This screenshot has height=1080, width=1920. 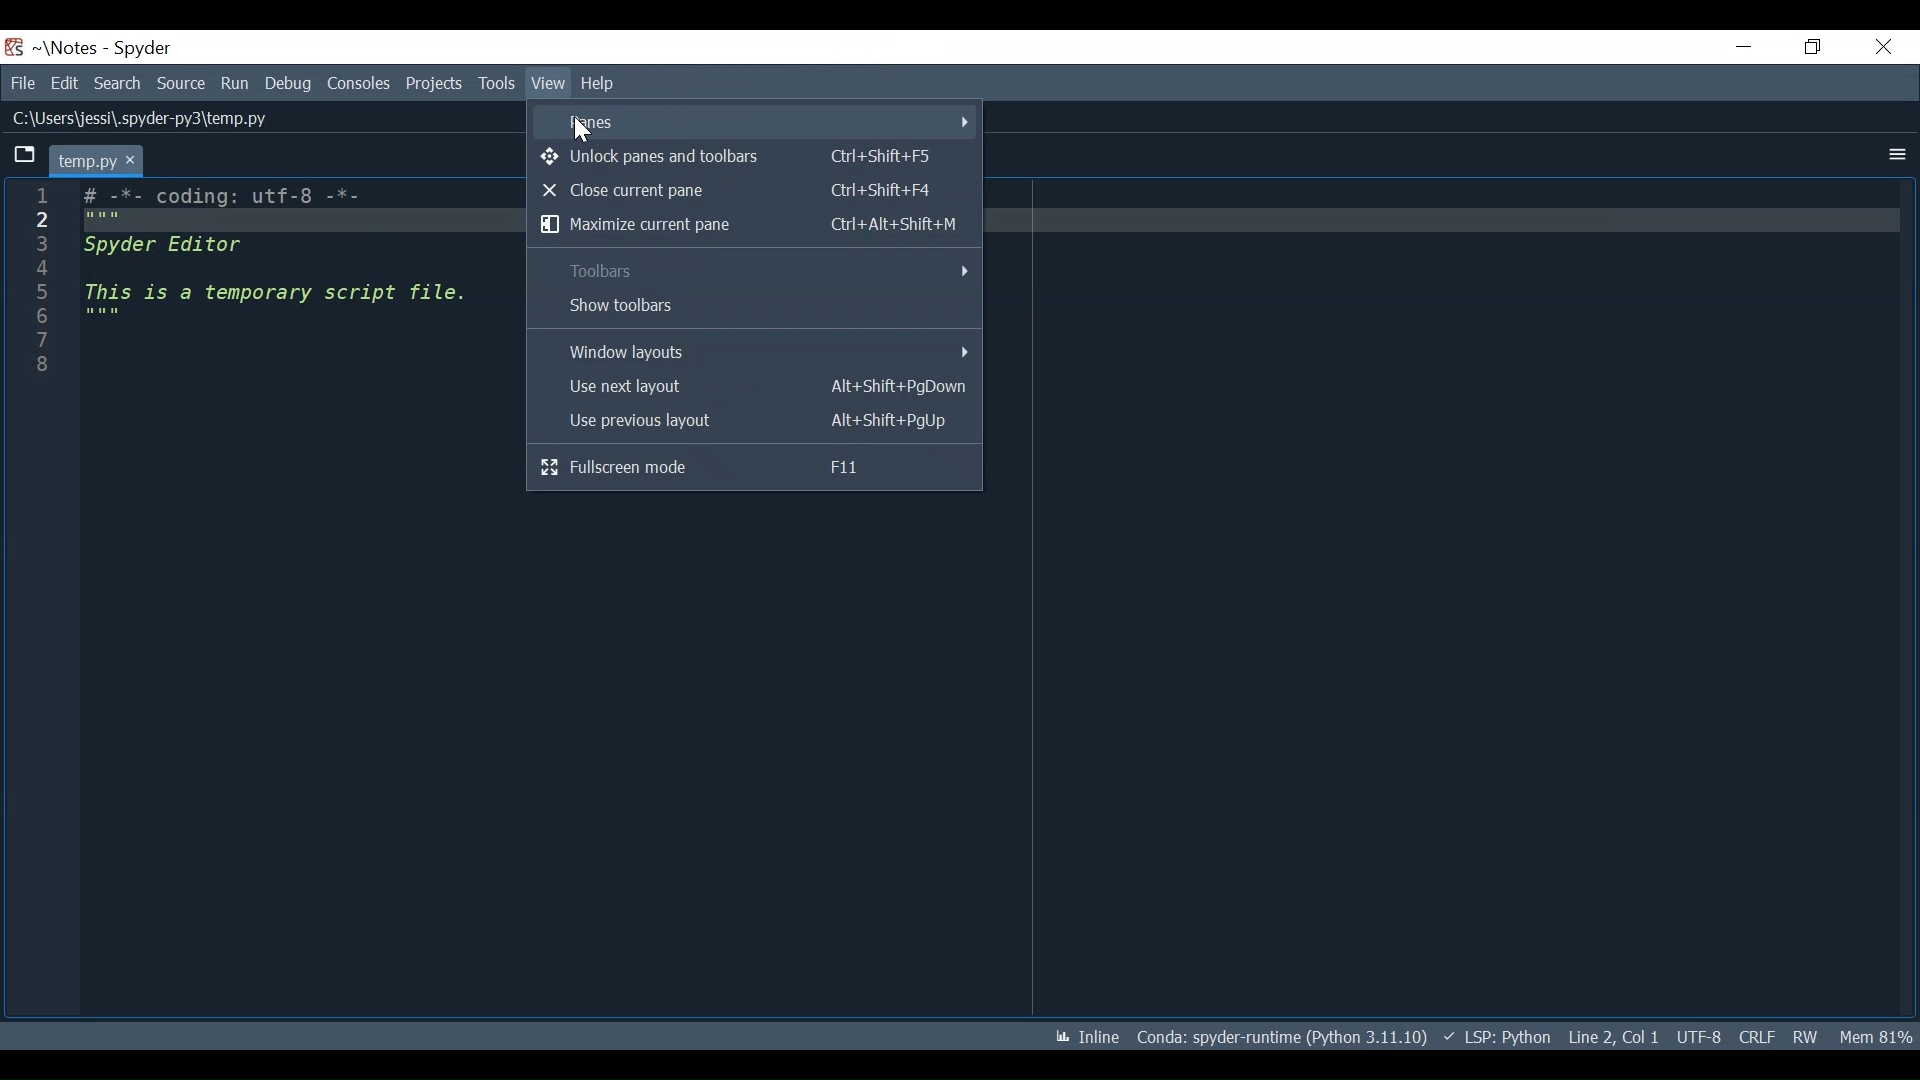 I want to click on Help, so click(x=600, y=82).